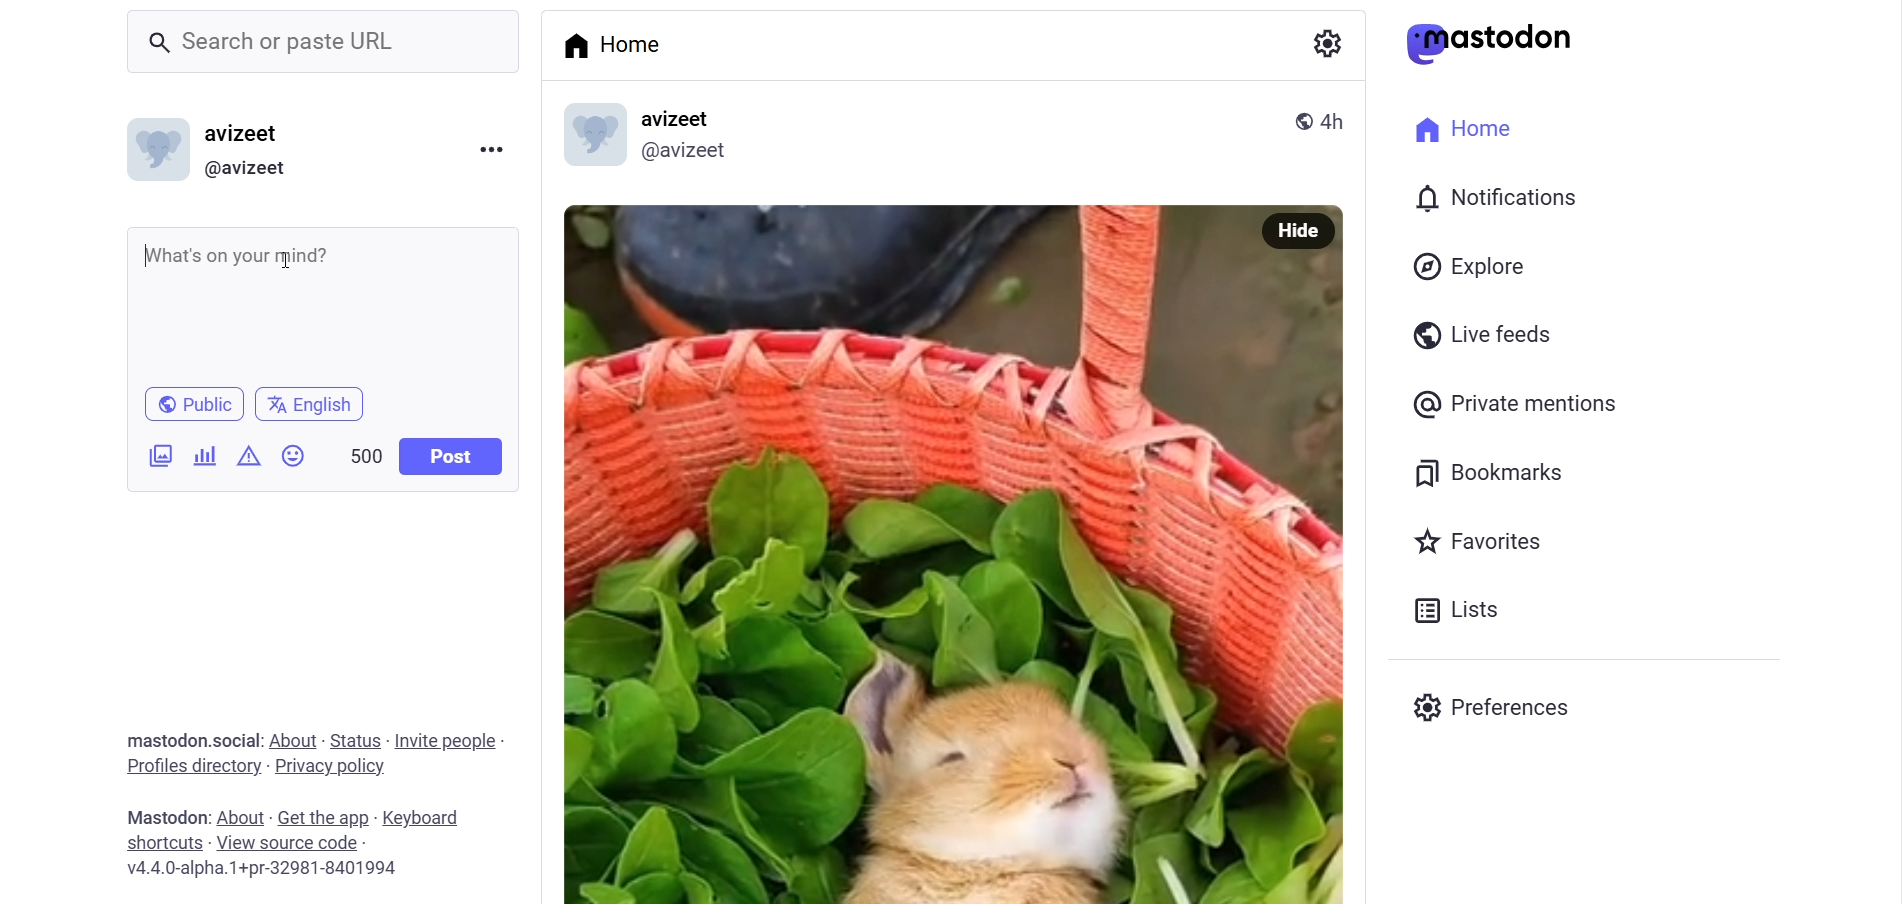 This screenshot has width=1902, height=904. I want to click on avizeet, so click(259, 136).